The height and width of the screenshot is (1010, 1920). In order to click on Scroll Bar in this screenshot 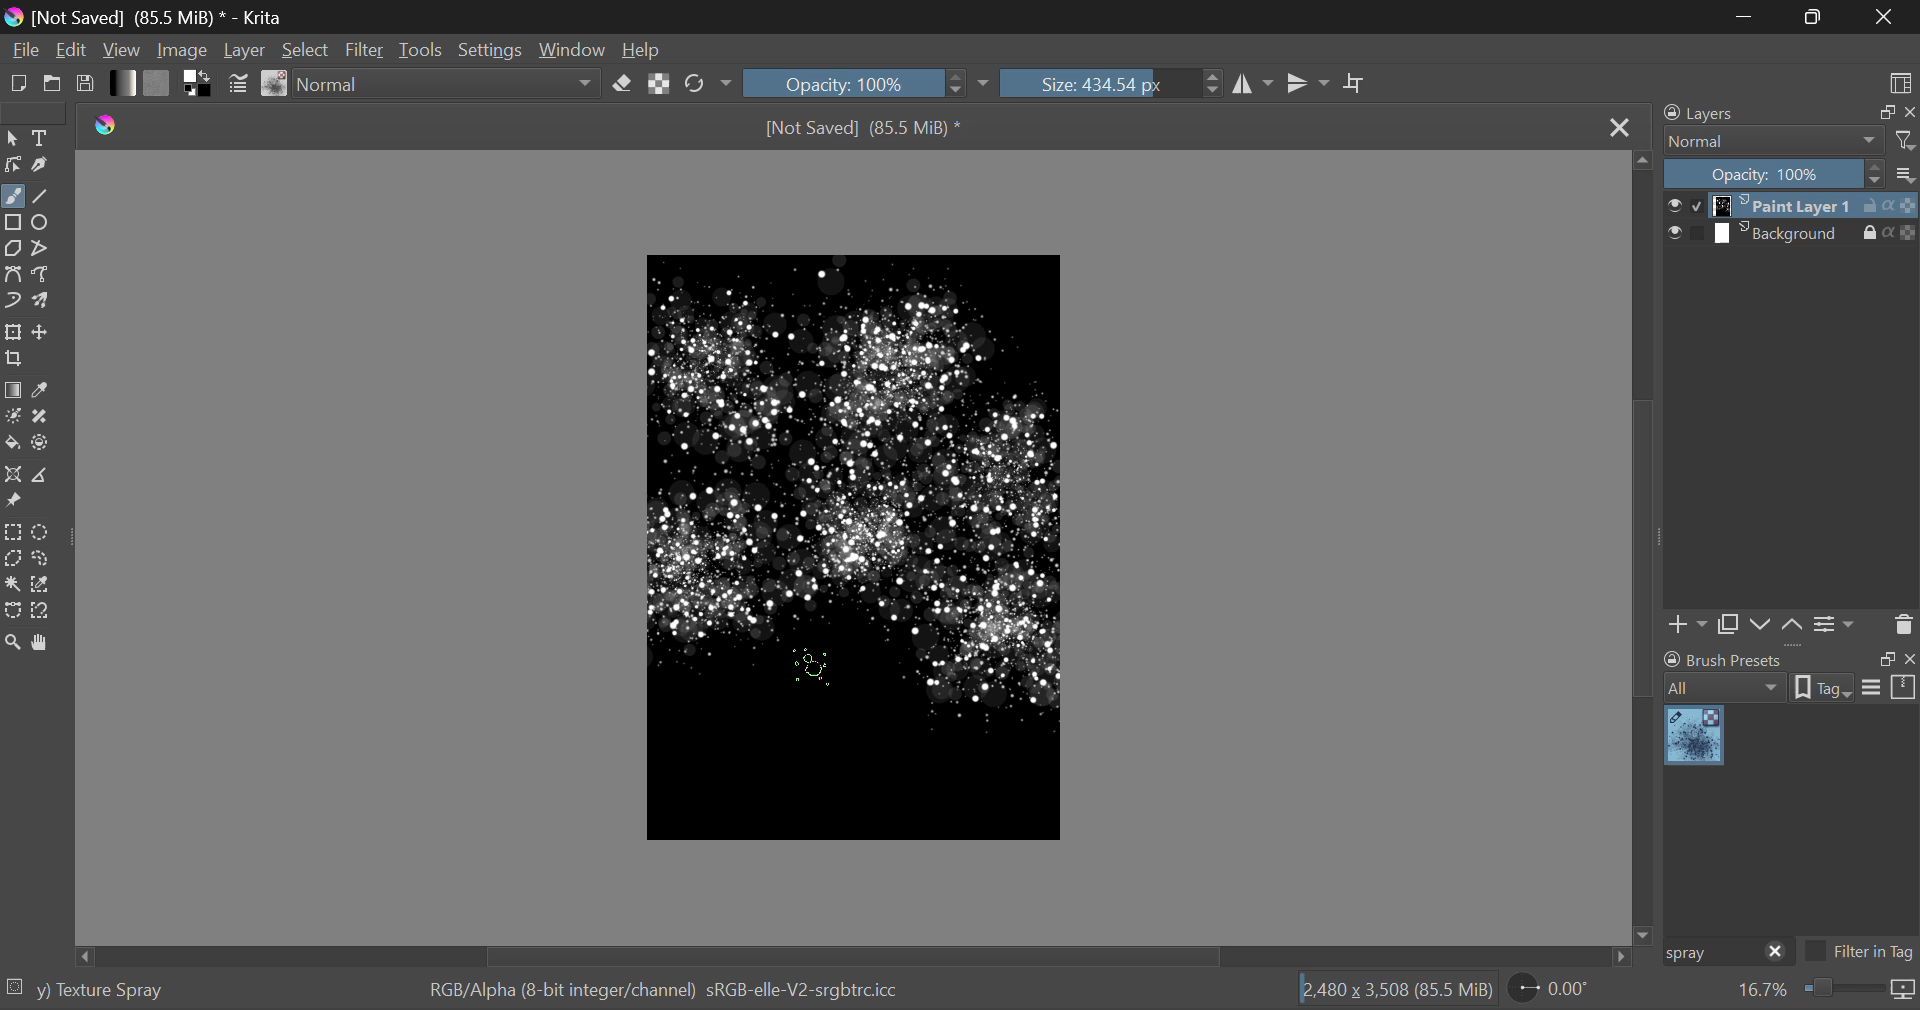, I will do `click(858, 955)`.